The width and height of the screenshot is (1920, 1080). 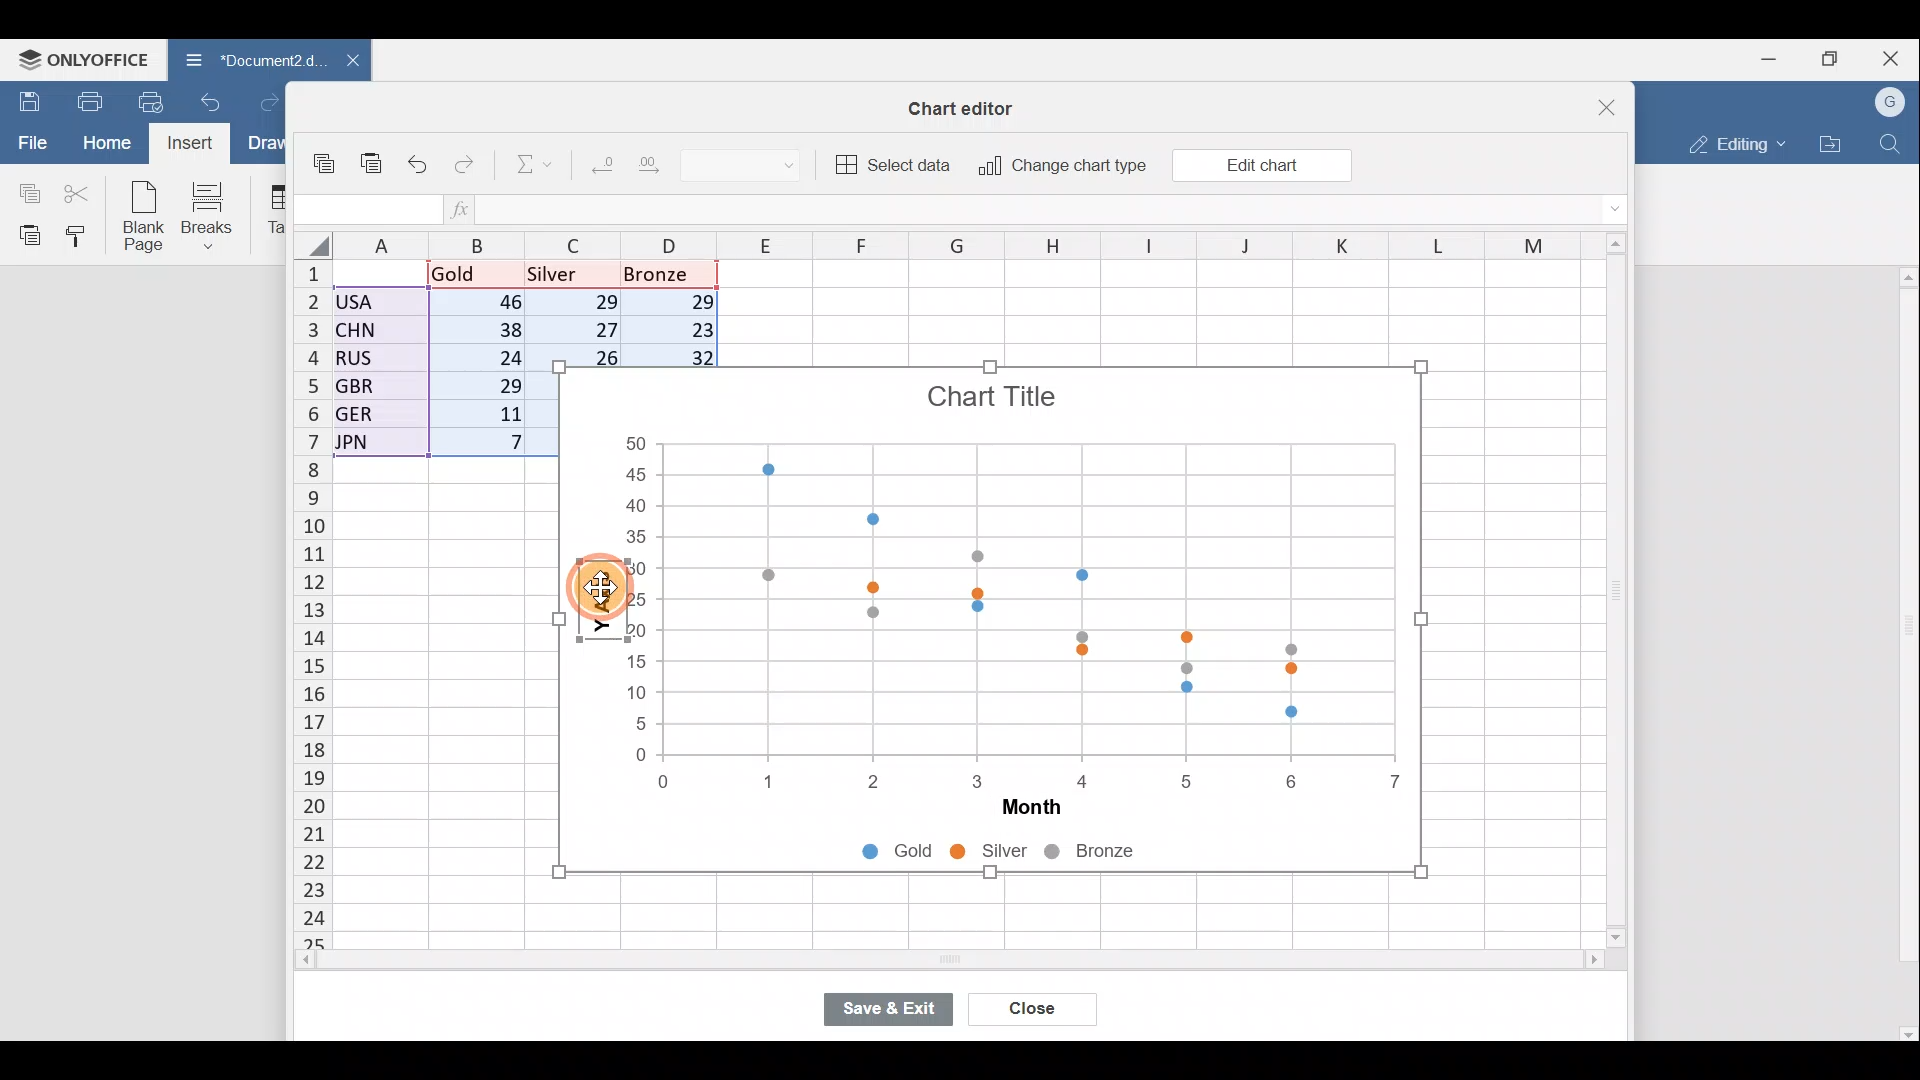 I want to click on Account name, so click(x=1892, y=100).